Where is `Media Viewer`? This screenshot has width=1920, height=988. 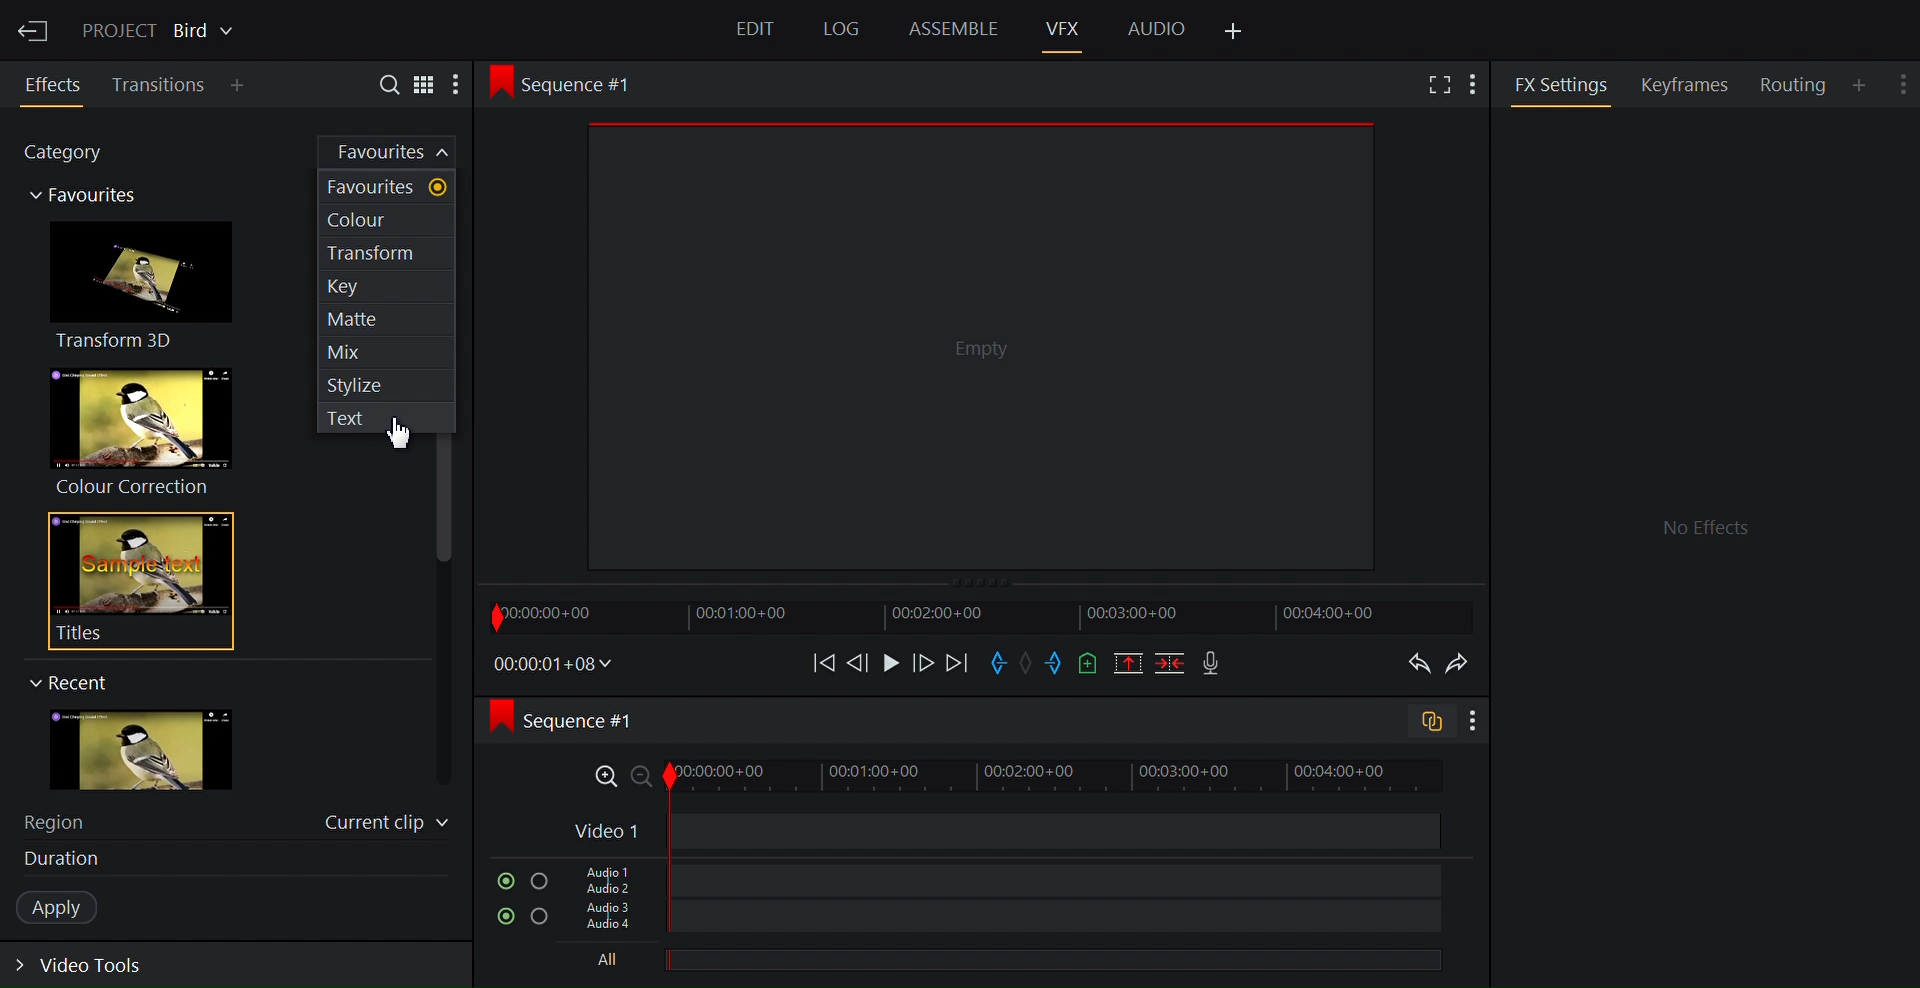
Media Viewer is located at coordinates (982, 342).